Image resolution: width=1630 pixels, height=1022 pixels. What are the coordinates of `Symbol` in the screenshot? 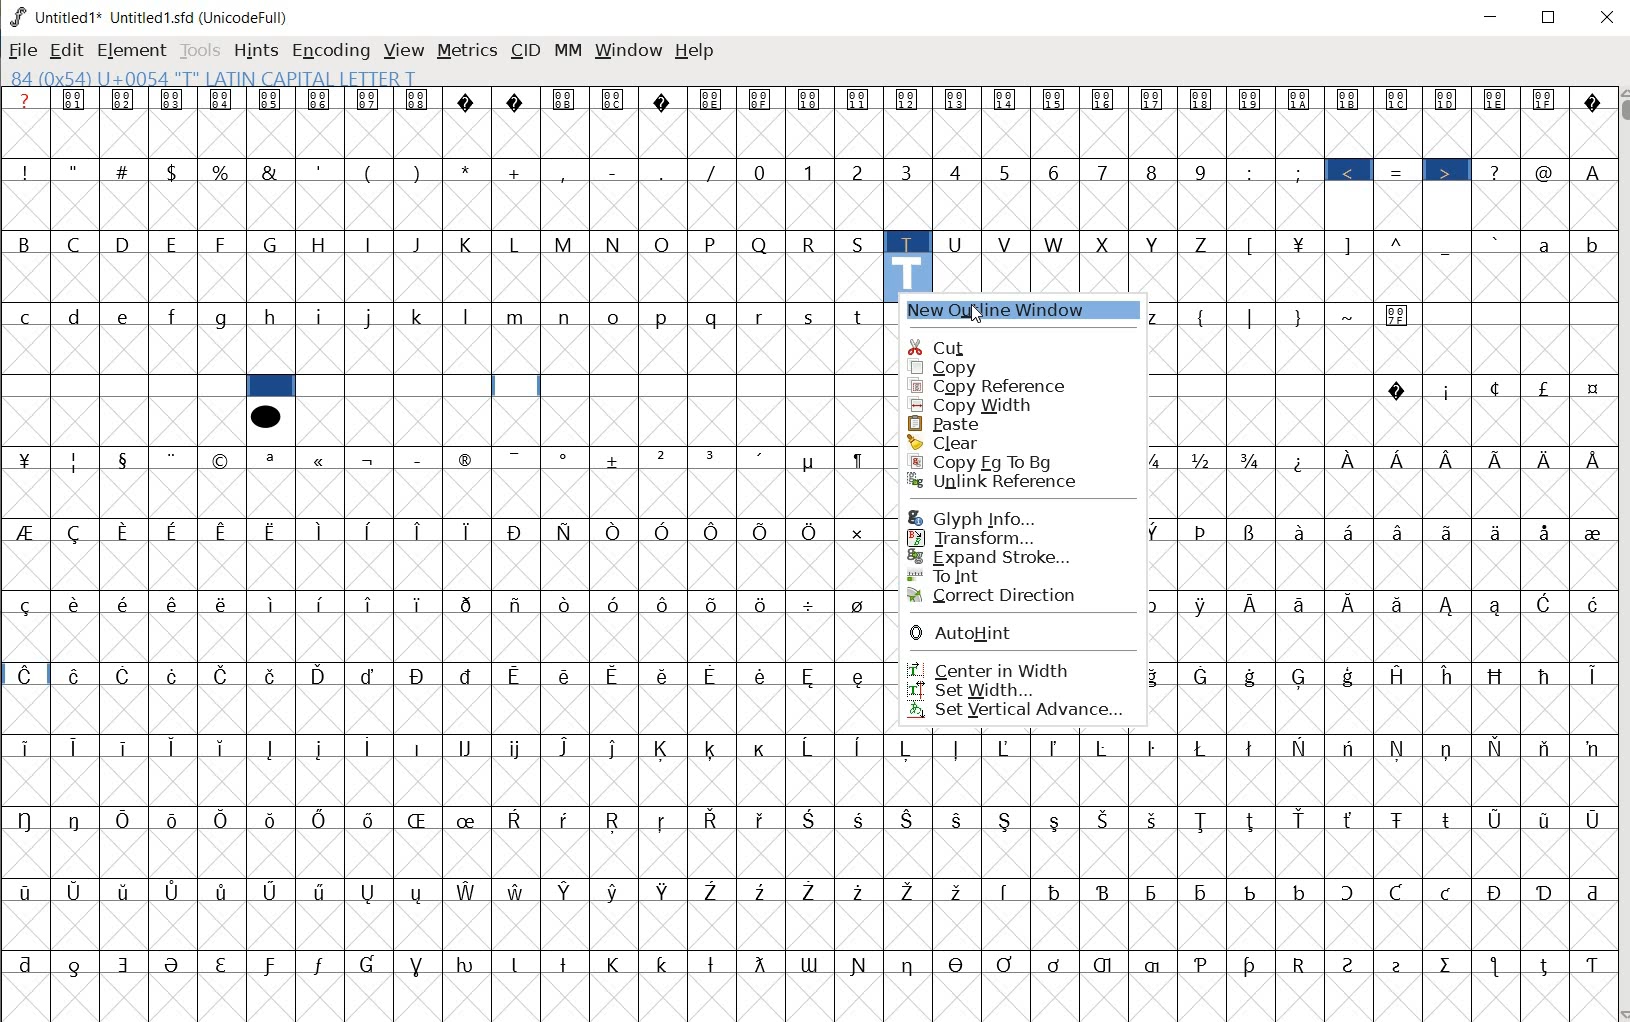 It's located at (468, 891).